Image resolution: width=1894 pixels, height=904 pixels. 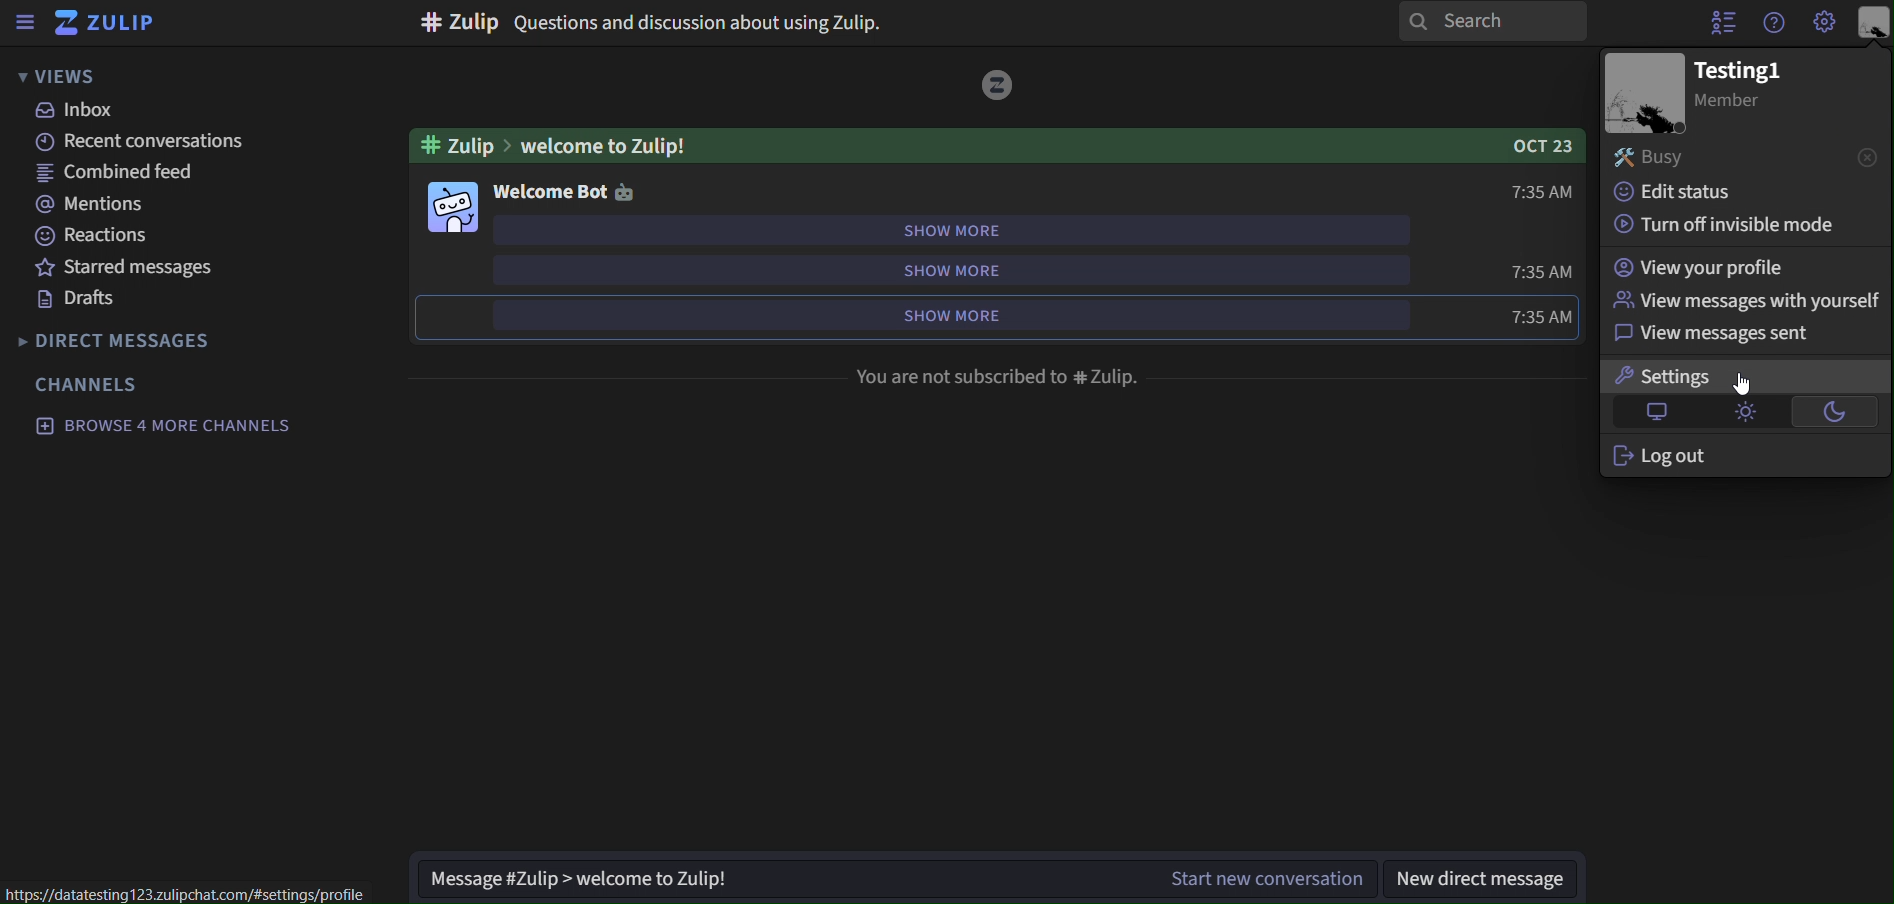 What do you see at coordinates (1699, 161) in the screenshot?
I see `busy` at bounding box center [1699, 161].